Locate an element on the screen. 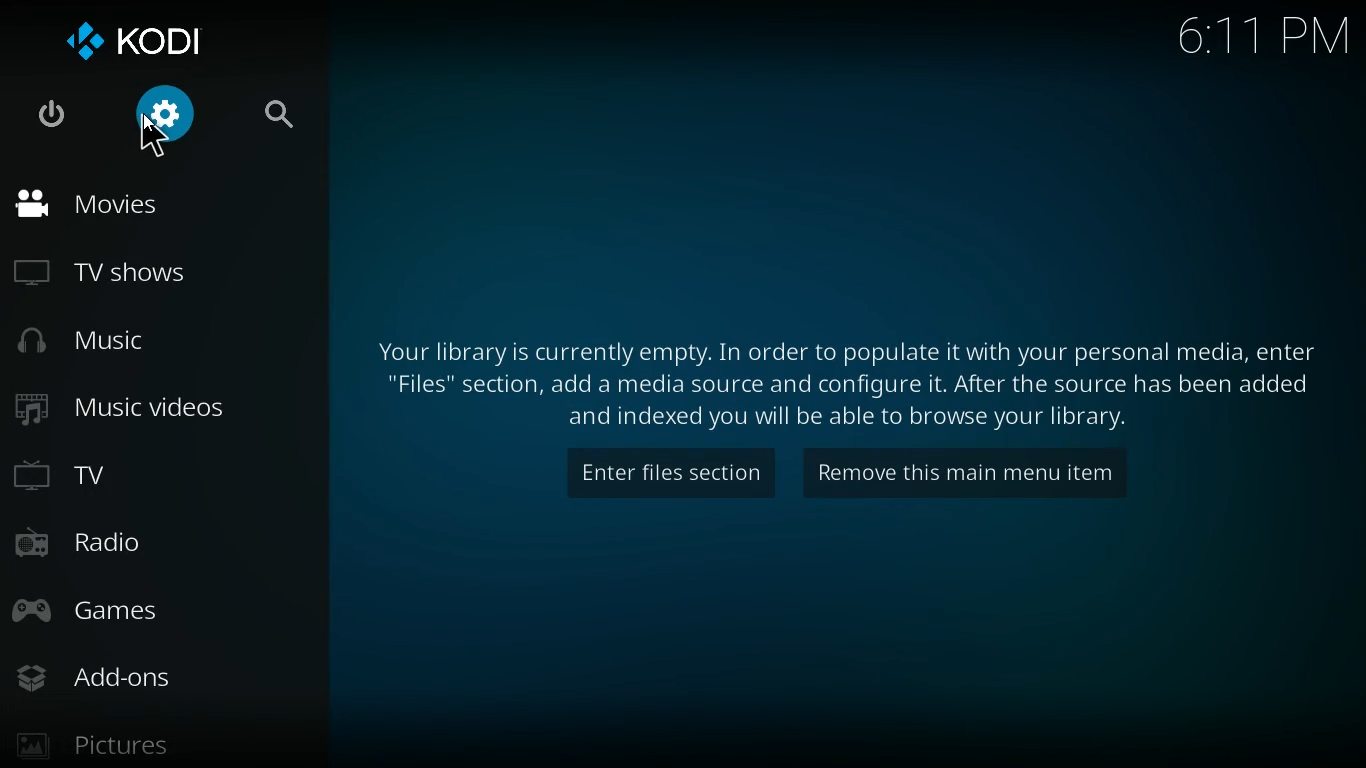  tv is located at coordinates (155, 472).